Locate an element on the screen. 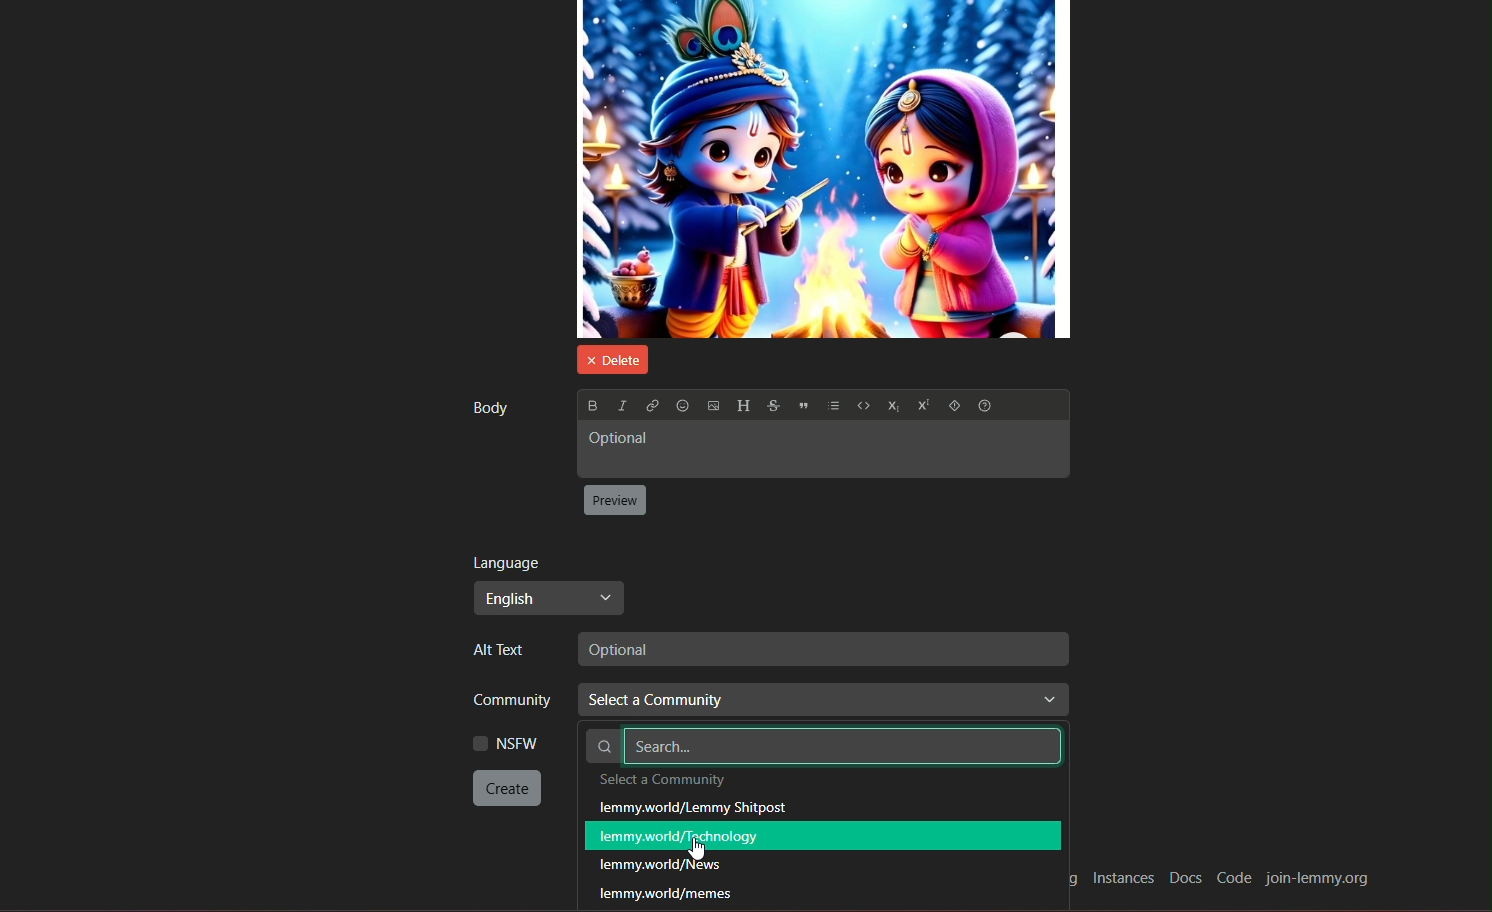  select language is located at coordinates (548, 598).